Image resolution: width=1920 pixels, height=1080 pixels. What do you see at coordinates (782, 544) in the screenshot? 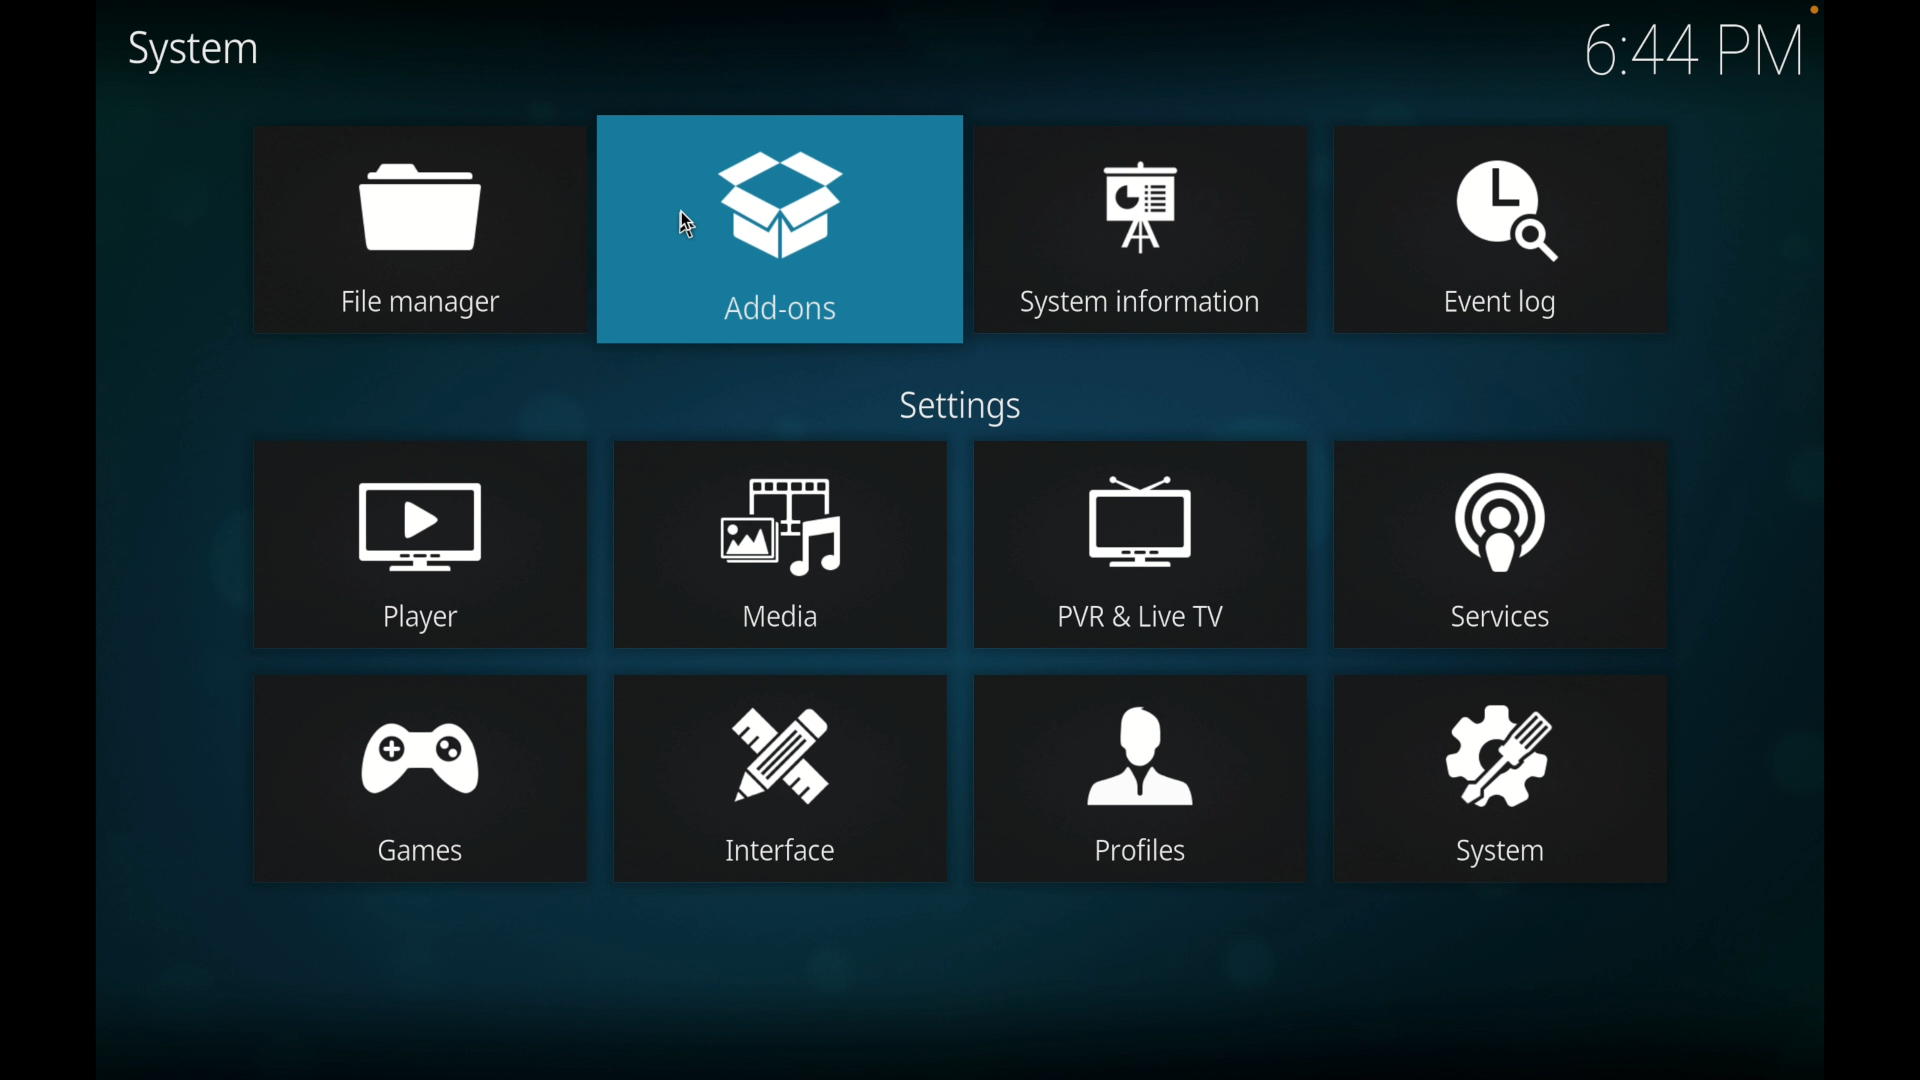
I see `media` at bounding box center [782, 544].